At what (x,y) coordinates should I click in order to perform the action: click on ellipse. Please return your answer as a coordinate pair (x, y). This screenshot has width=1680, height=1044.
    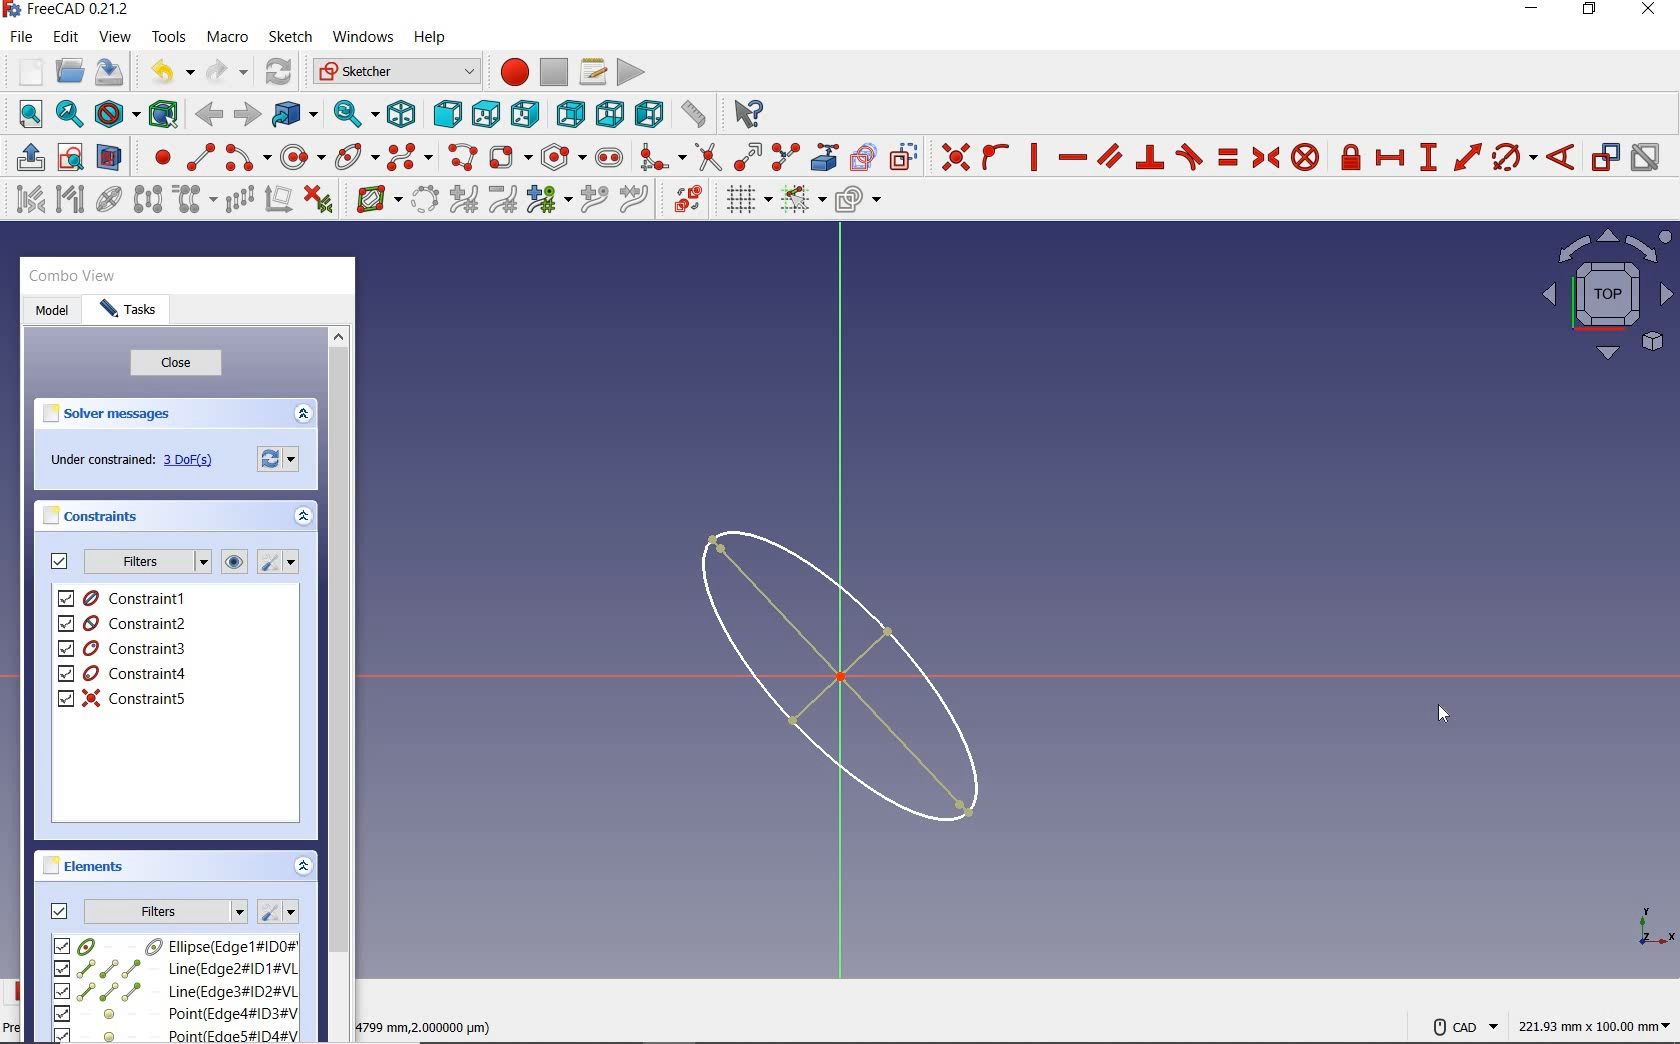
    Looking at the image, I should click on (356, 155).